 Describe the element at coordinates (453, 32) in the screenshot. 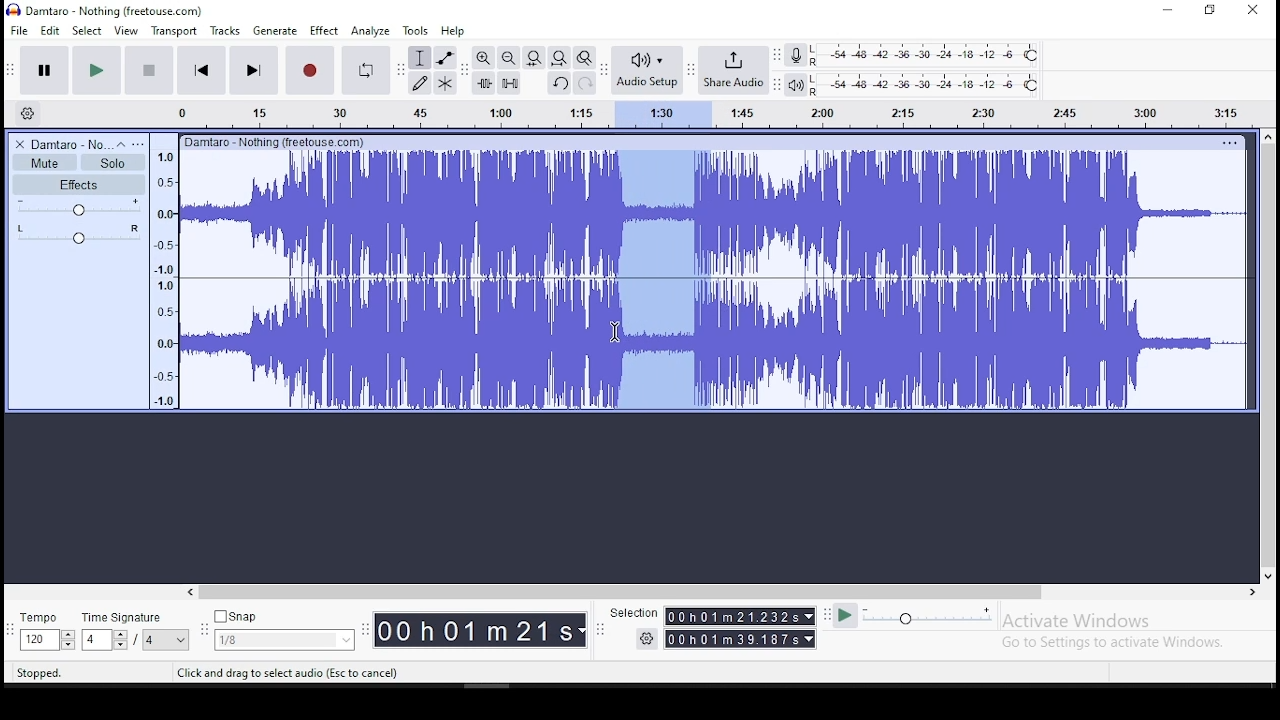

I see `help` at that location.